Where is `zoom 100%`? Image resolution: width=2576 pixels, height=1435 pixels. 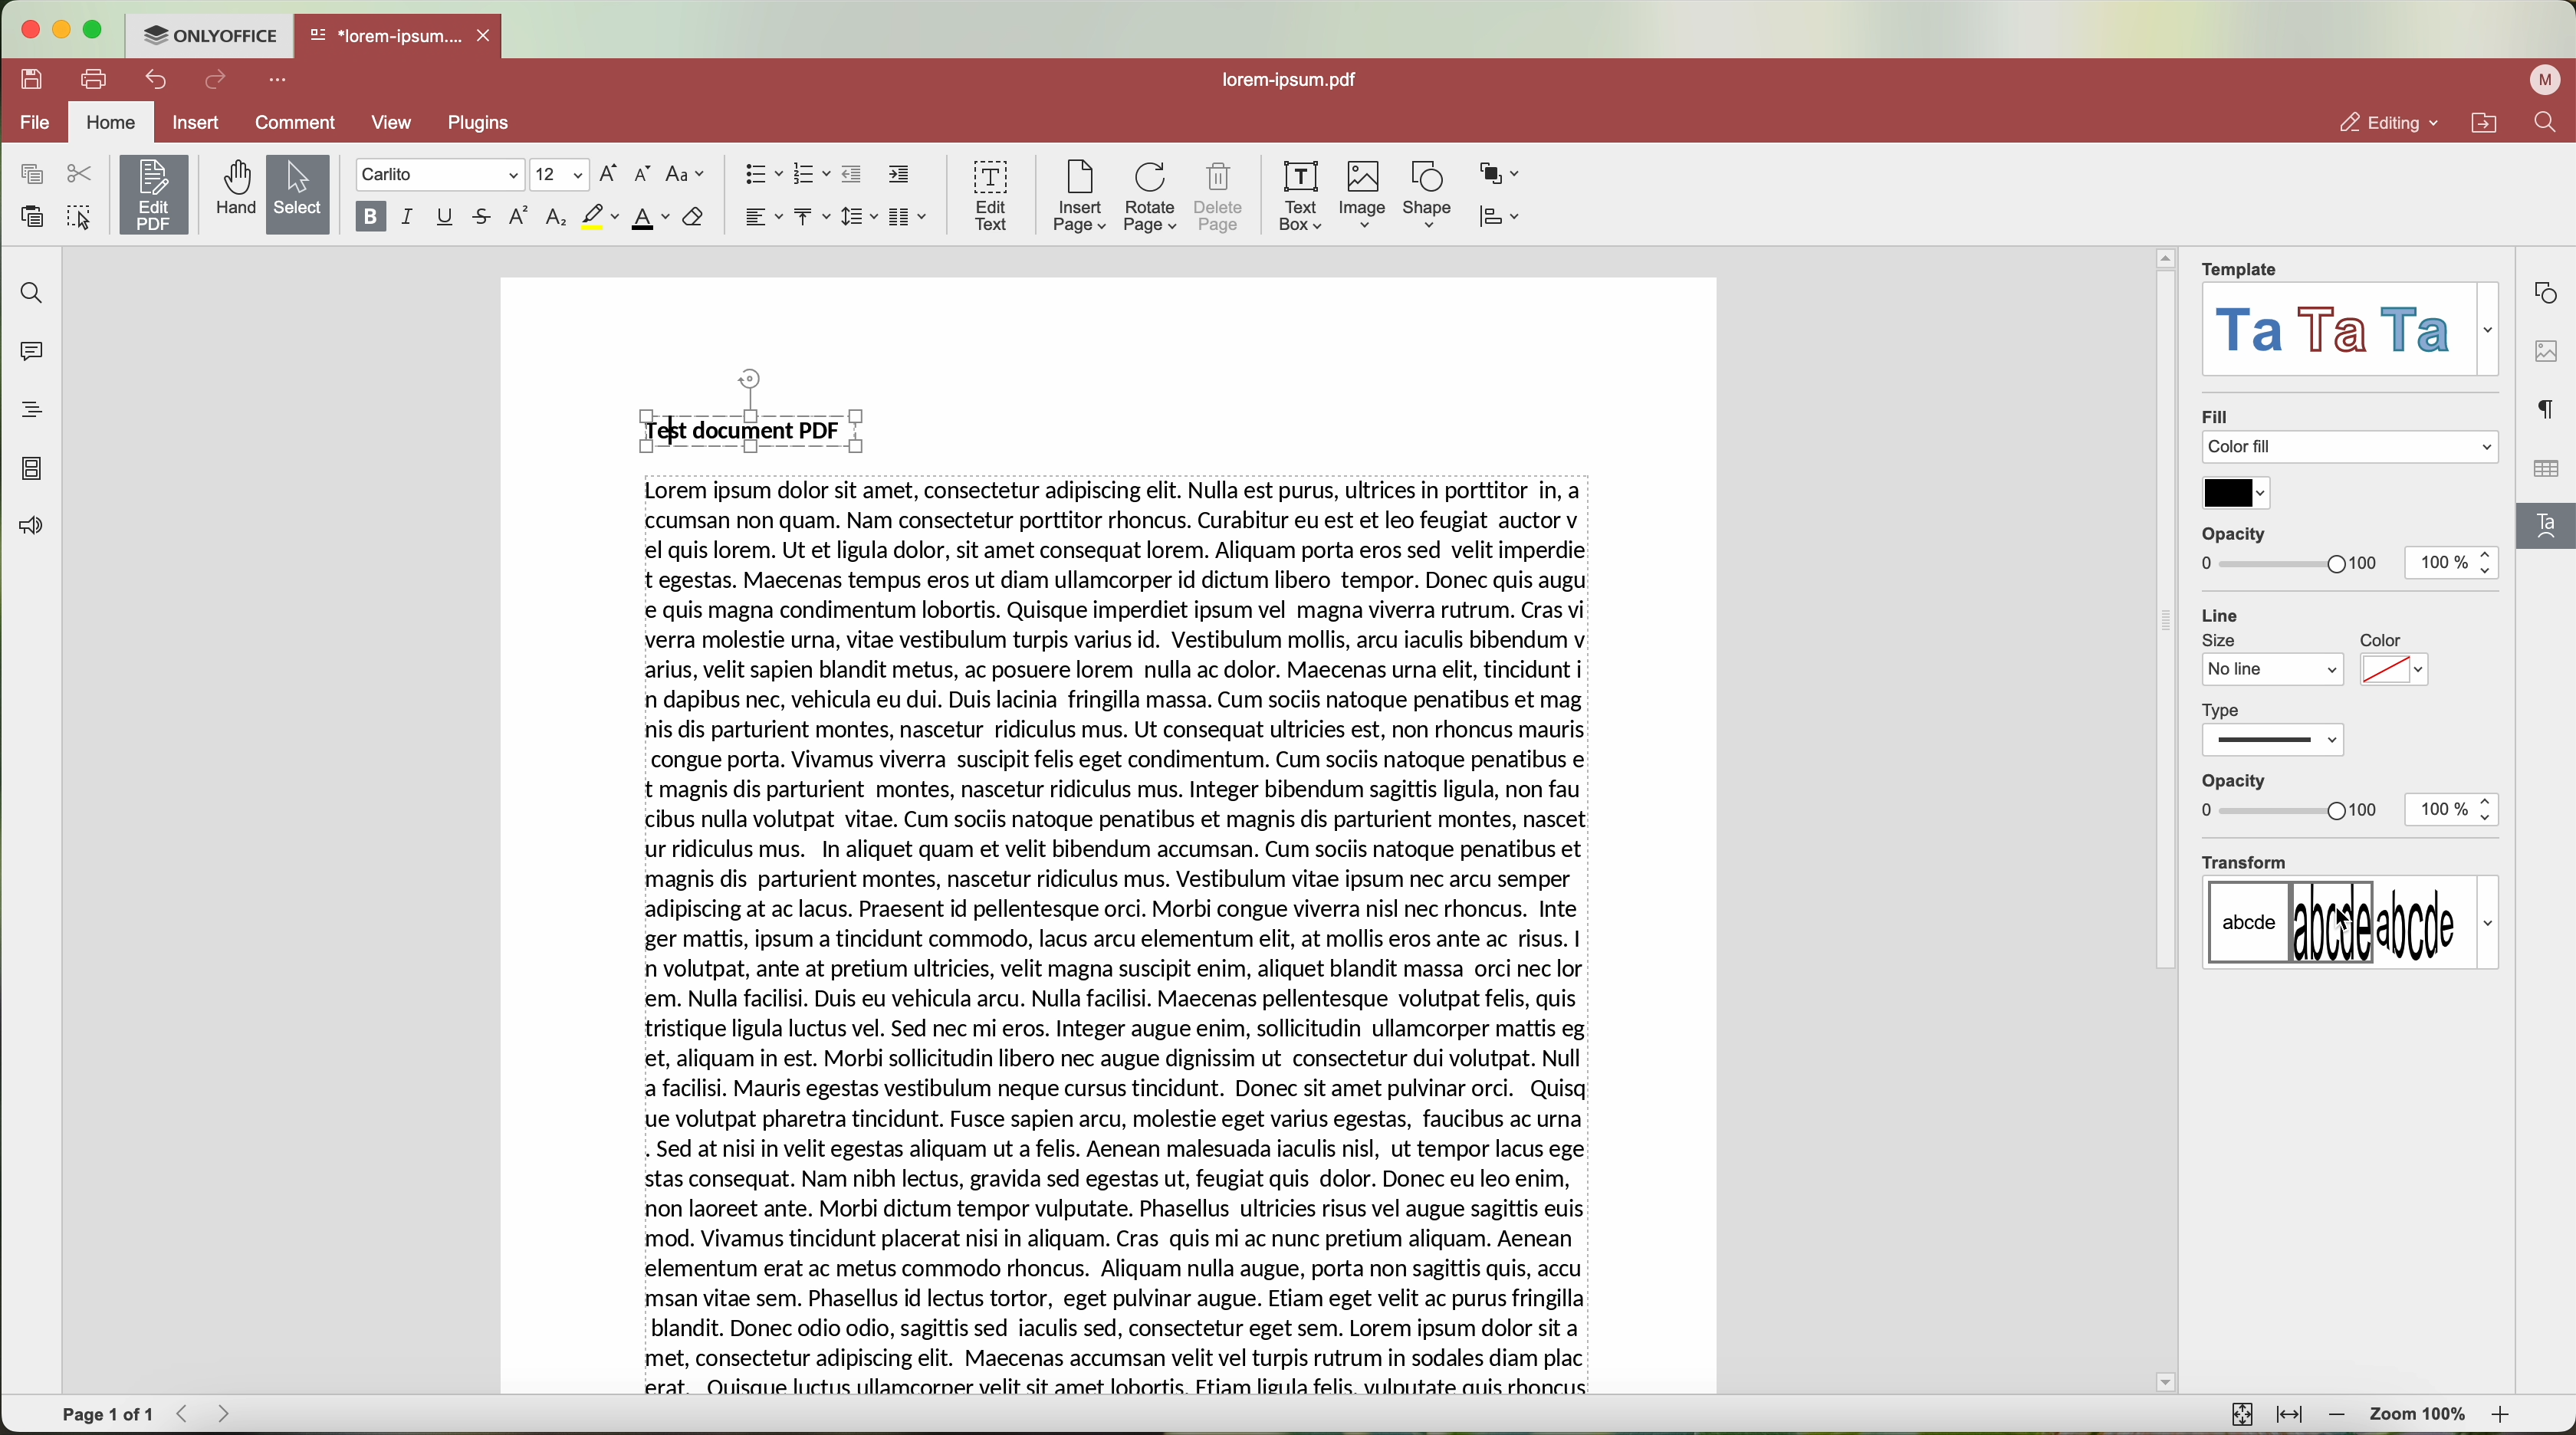 zoom 100% is located at coordinates (2420, 1416).